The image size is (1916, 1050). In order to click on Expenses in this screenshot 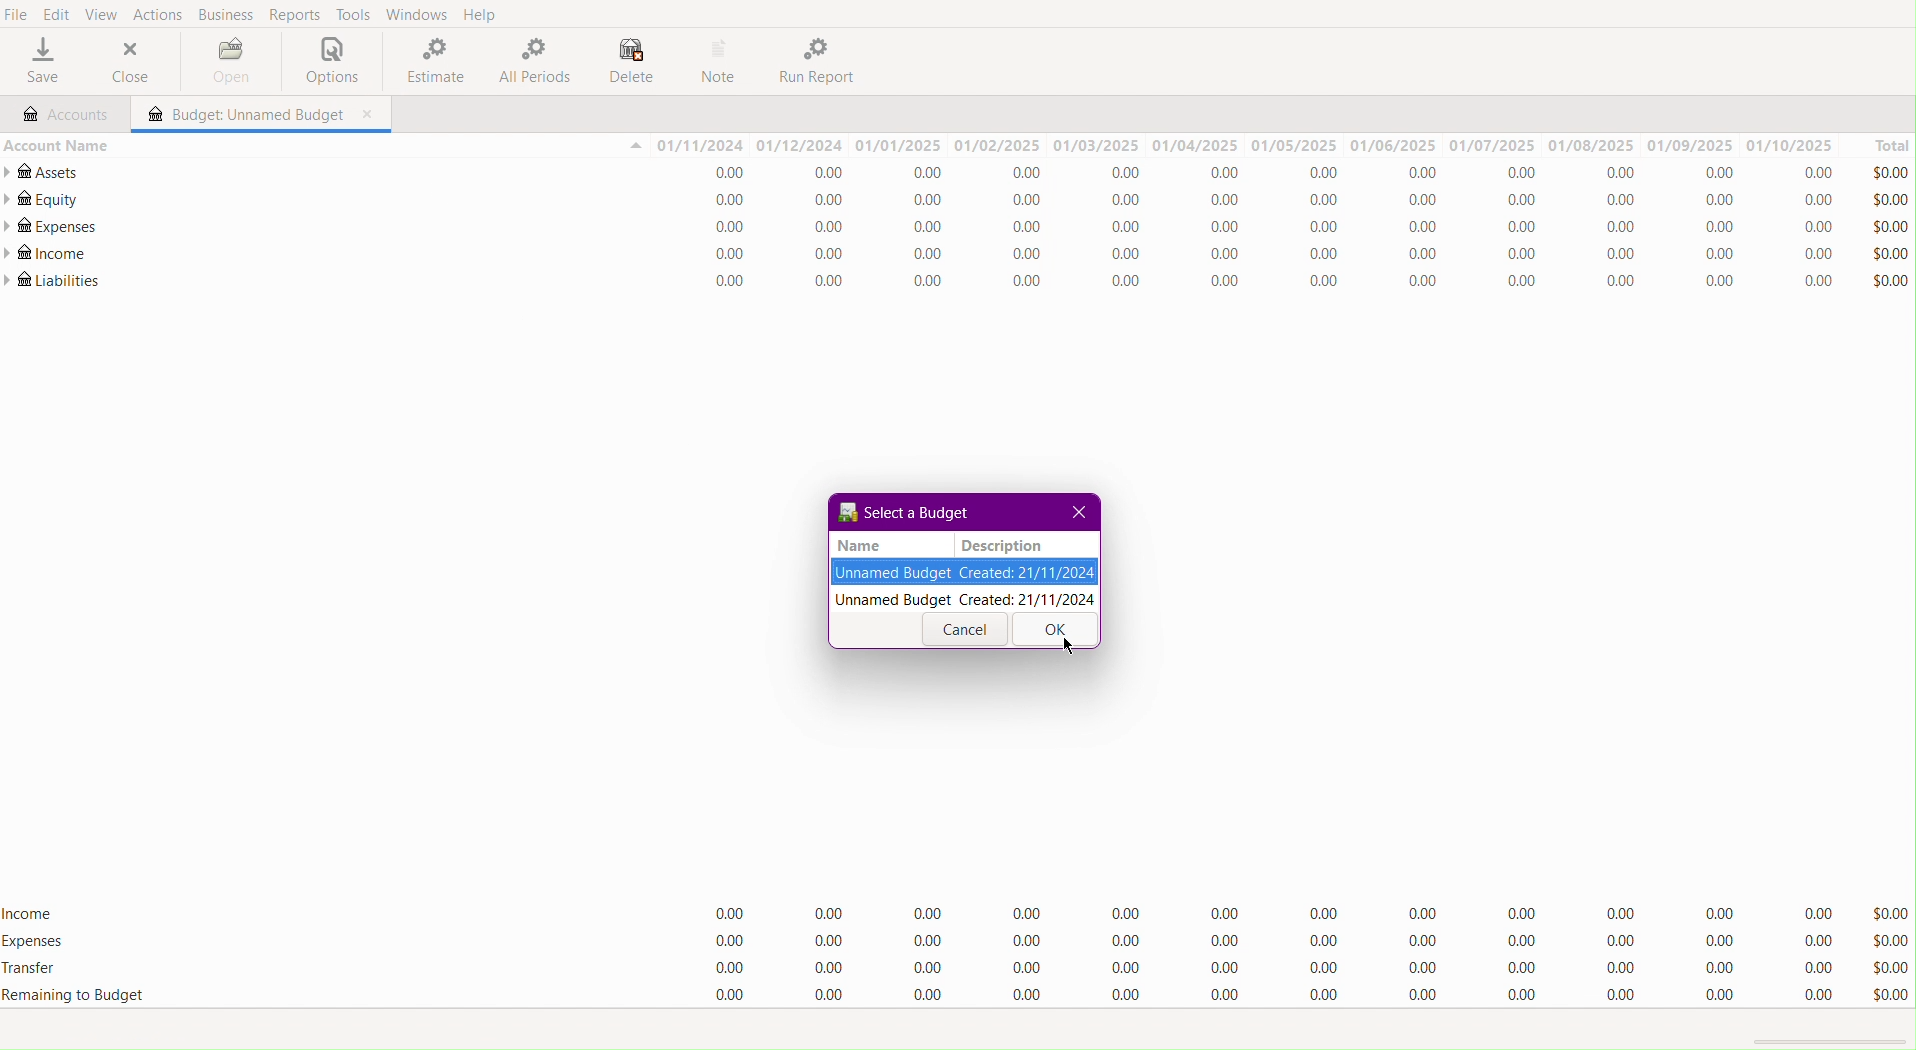, I will do `click(35, 942)`.